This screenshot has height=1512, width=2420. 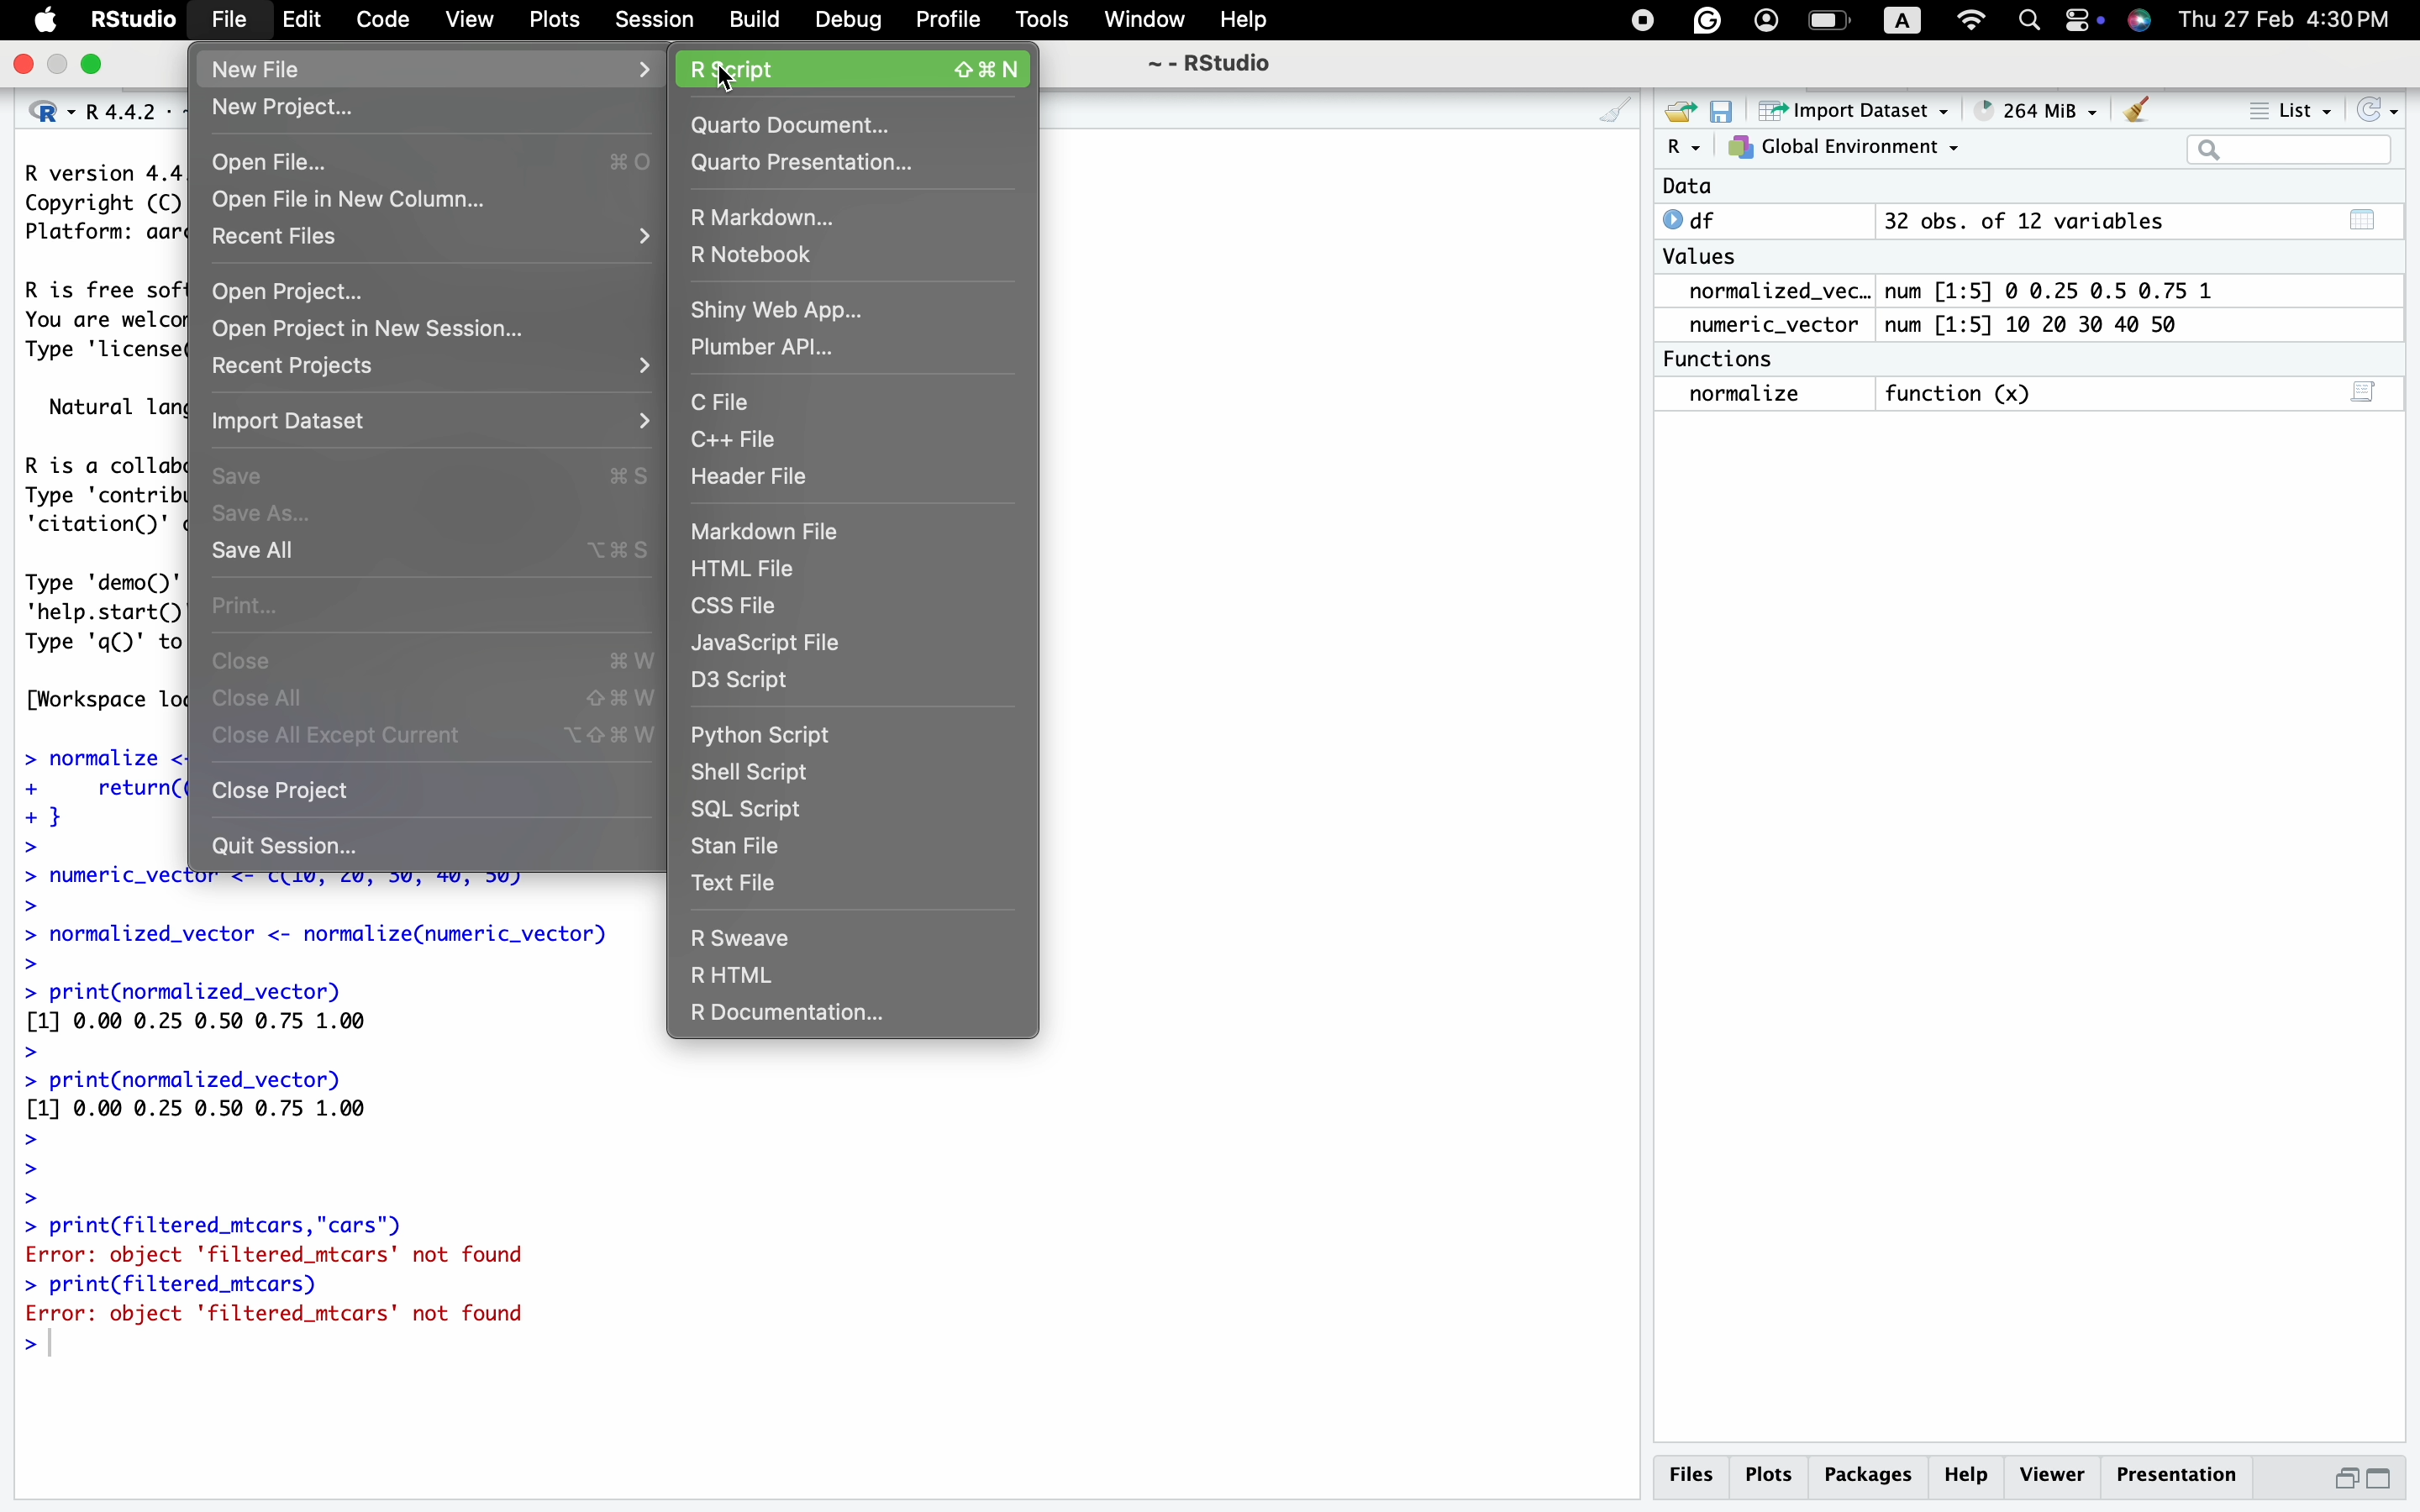 What do you see at coordinates (854, 313) in the screenshot?
I see `shiny web app..` at bounding box center [854, 313].